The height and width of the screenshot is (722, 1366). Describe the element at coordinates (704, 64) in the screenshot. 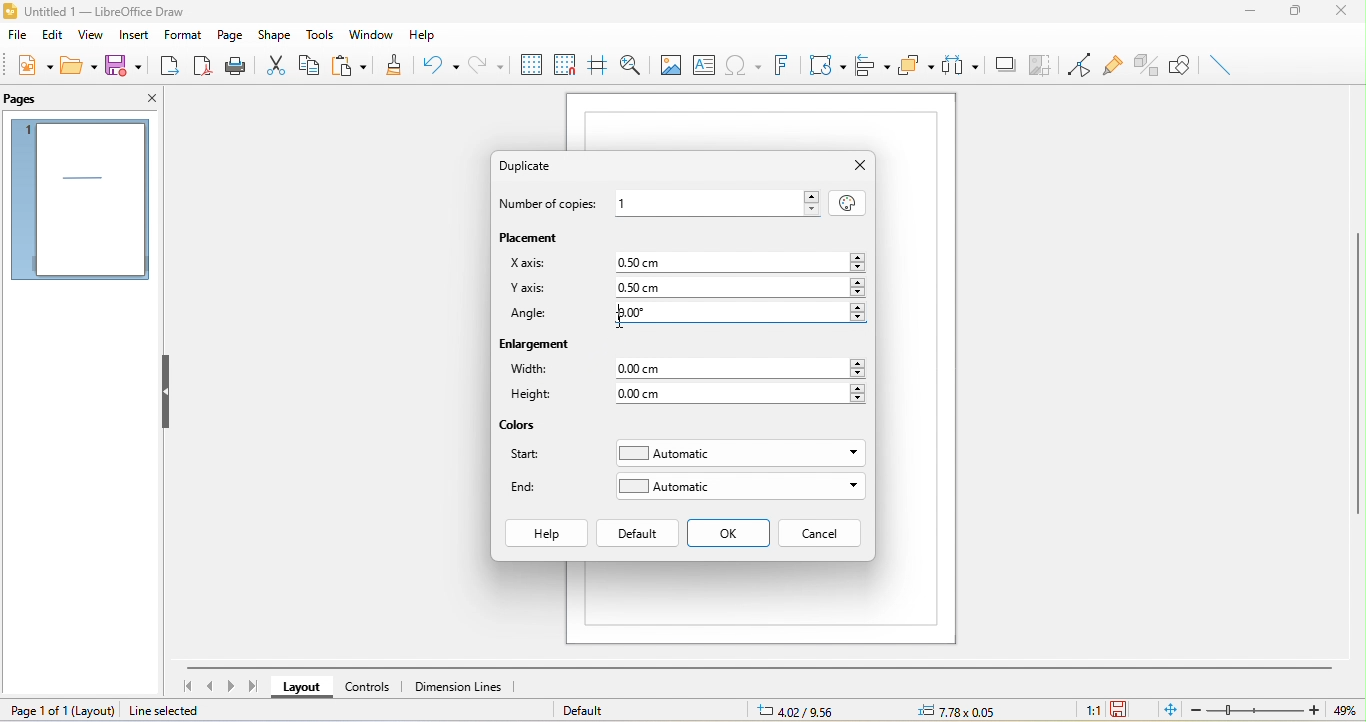

I see `text box` at that location.